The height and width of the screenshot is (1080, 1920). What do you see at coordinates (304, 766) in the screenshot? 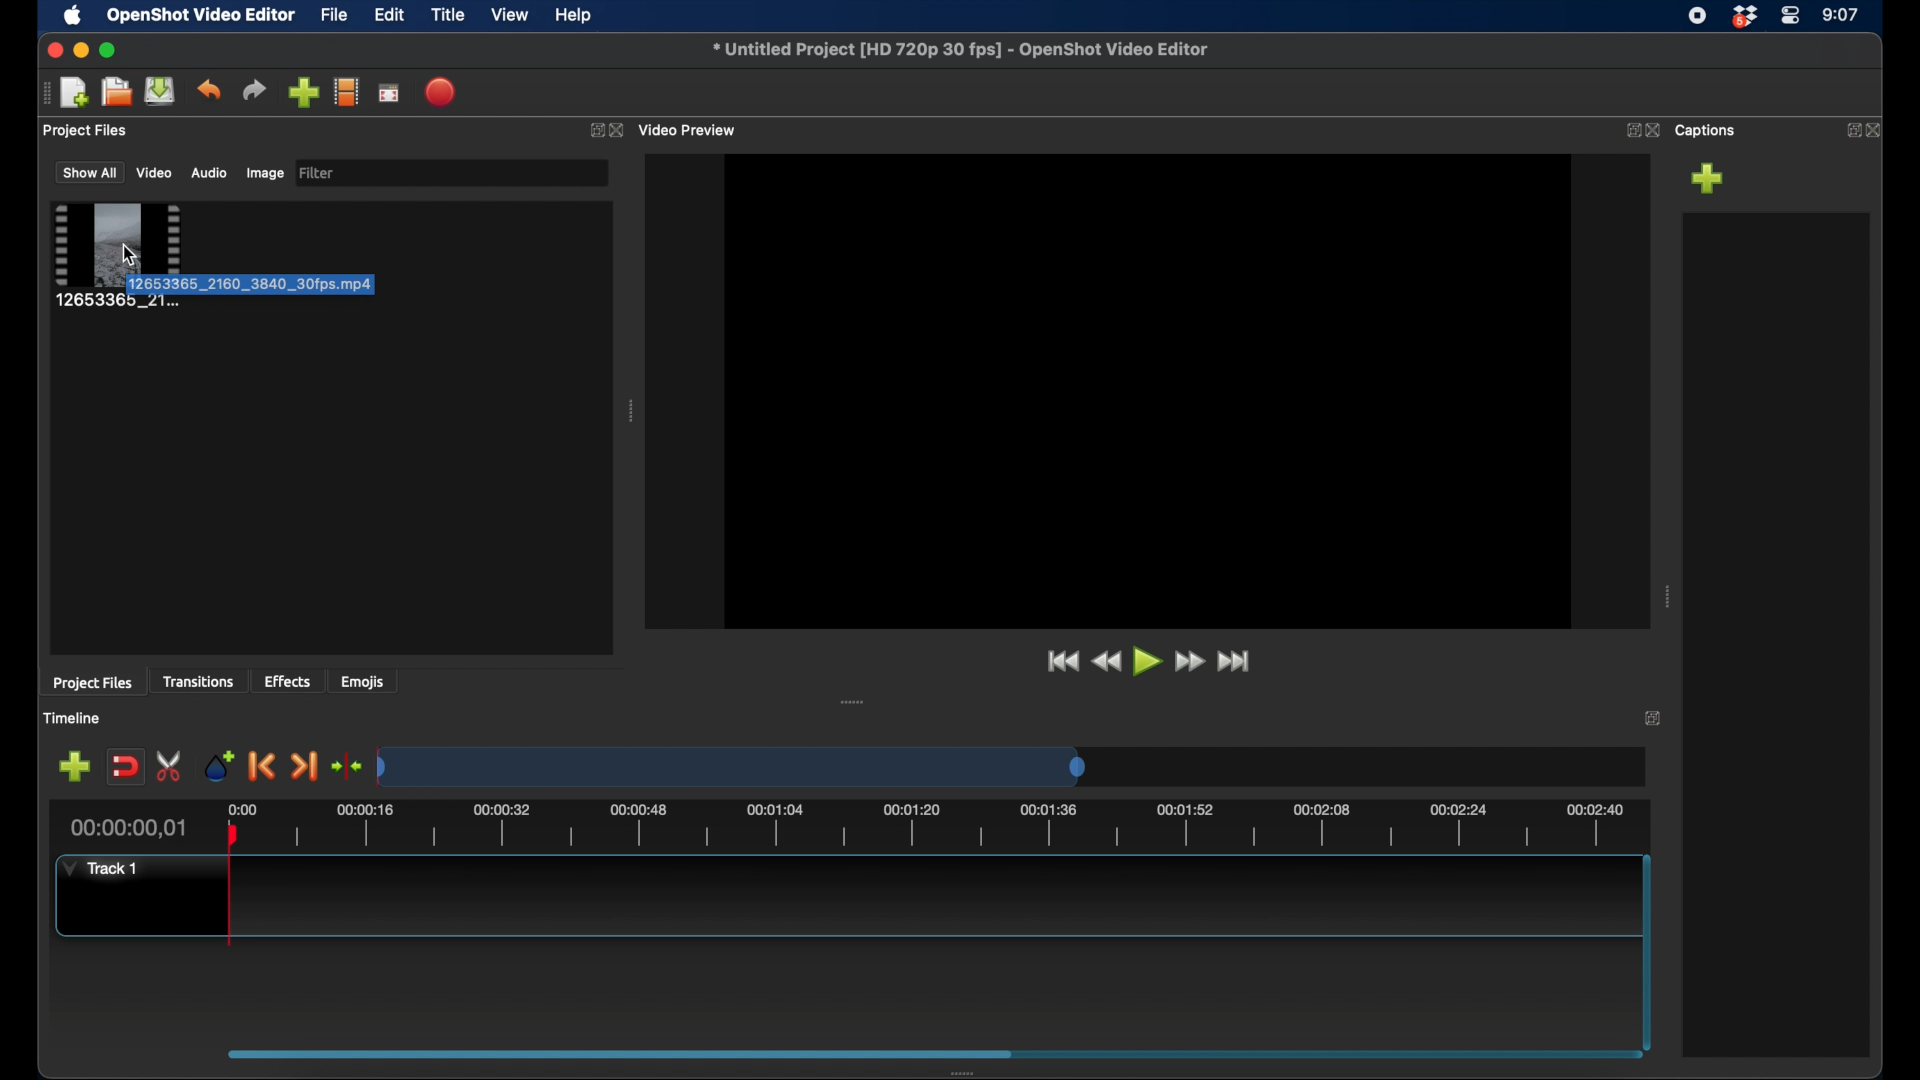
I see `next marker` at bounding box center [304, 766].